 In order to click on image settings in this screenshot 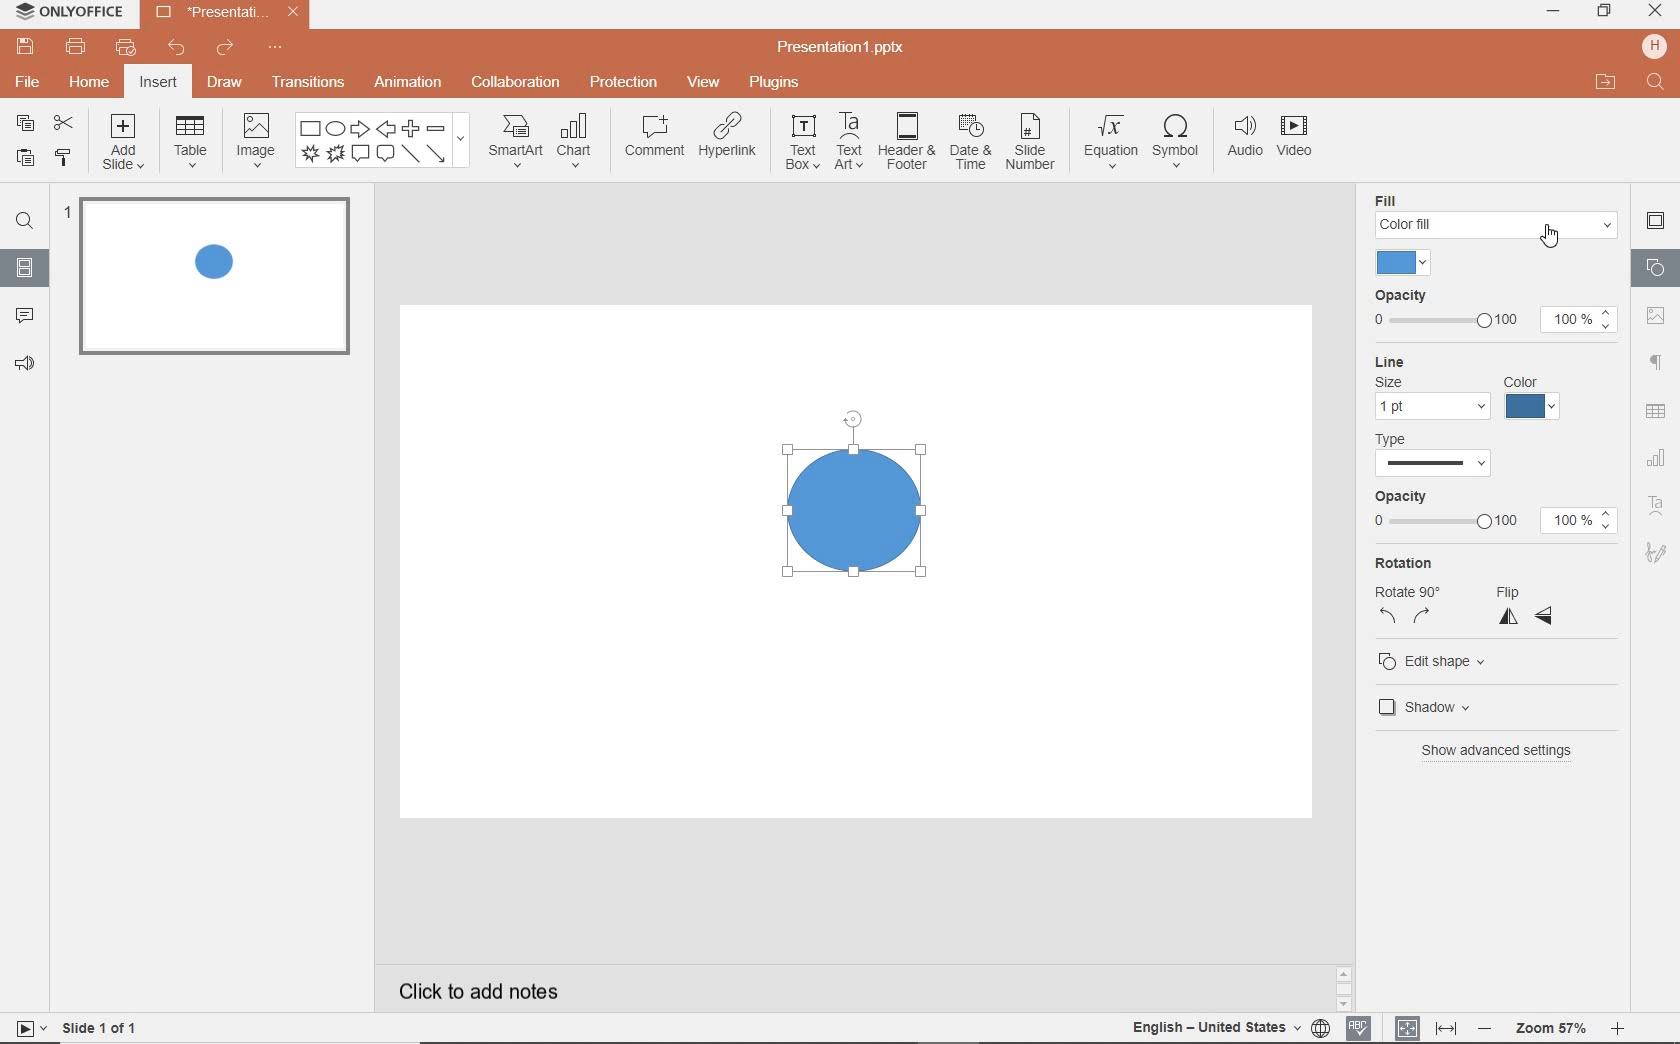, I will do `click(1659, 314)`.